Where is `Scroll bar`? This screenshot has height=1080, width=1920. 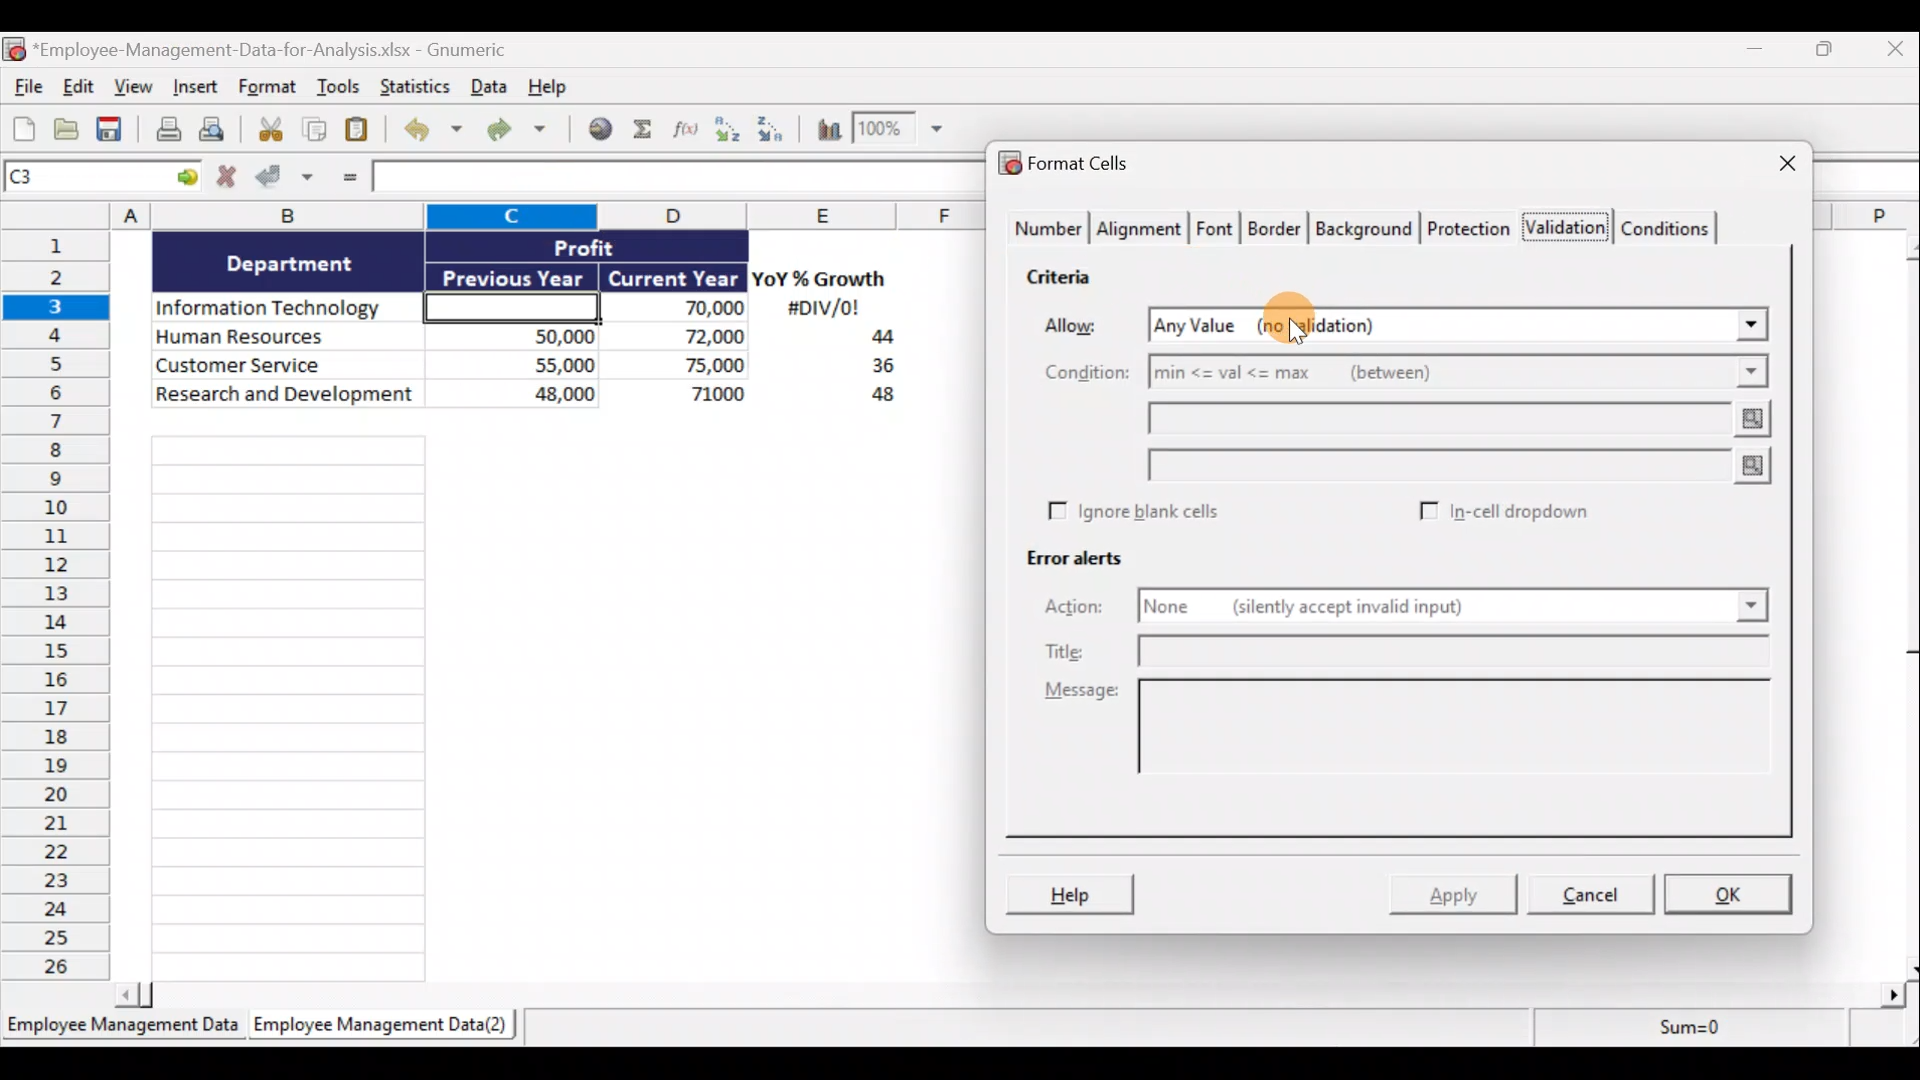 Scroll bar is located at coordinates (1903, 603).